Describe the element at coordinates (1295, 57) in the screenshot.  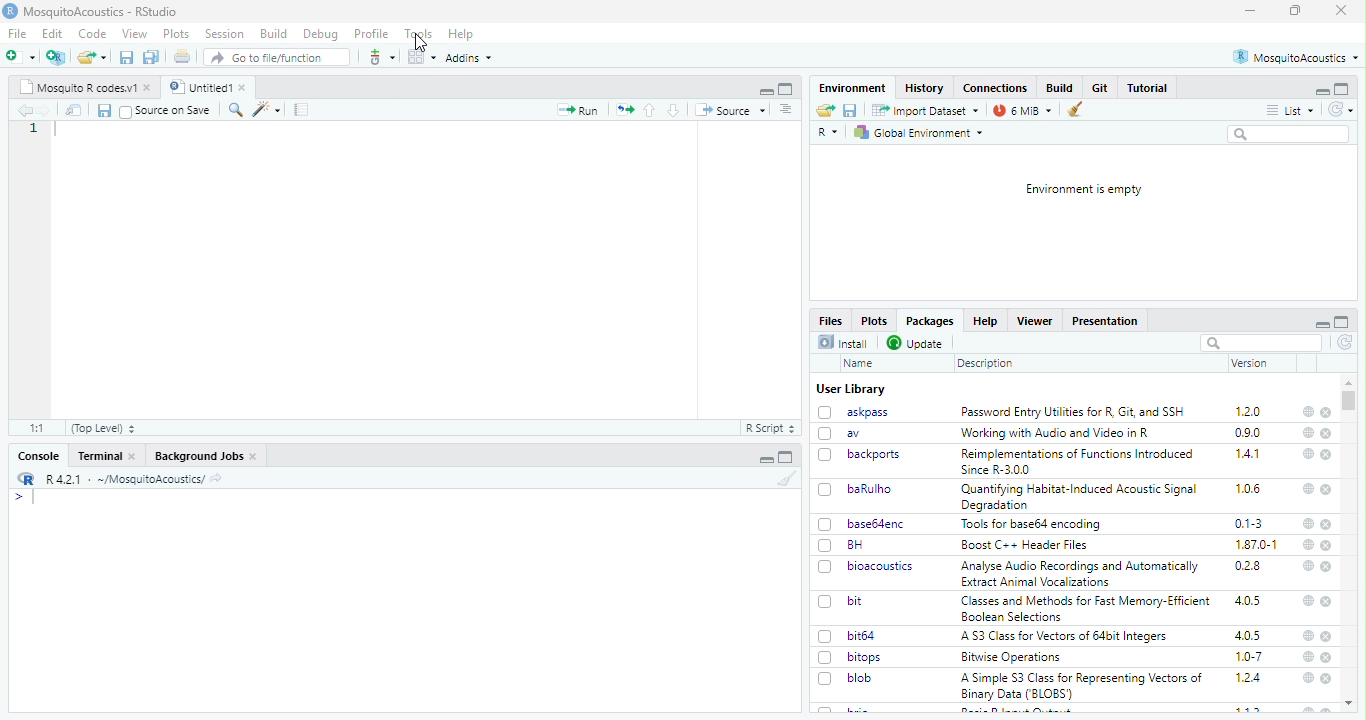
I see `MosquitoAcoustics` at that location.